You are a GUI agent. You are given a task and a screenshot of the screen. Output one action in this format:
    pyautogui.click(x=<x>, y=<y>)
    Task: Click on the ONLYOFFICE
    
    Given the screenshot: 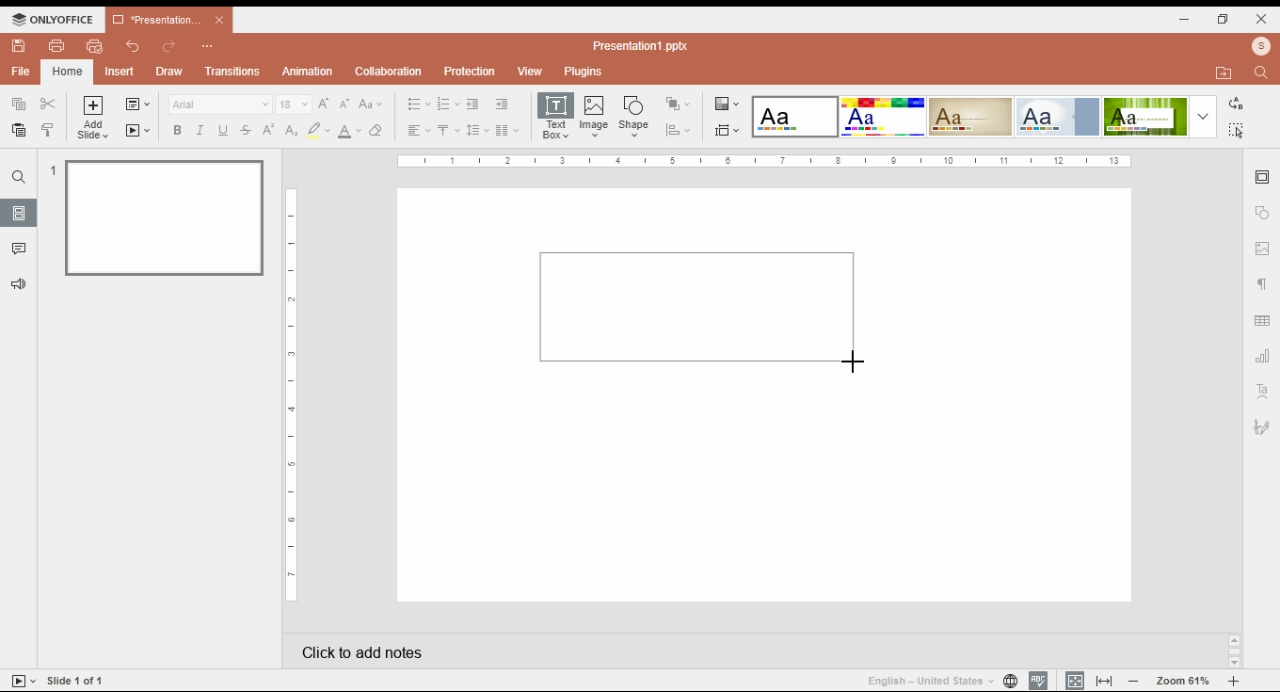 What is the action you would take?
    pyautogui.click(x=54, y=19)
    